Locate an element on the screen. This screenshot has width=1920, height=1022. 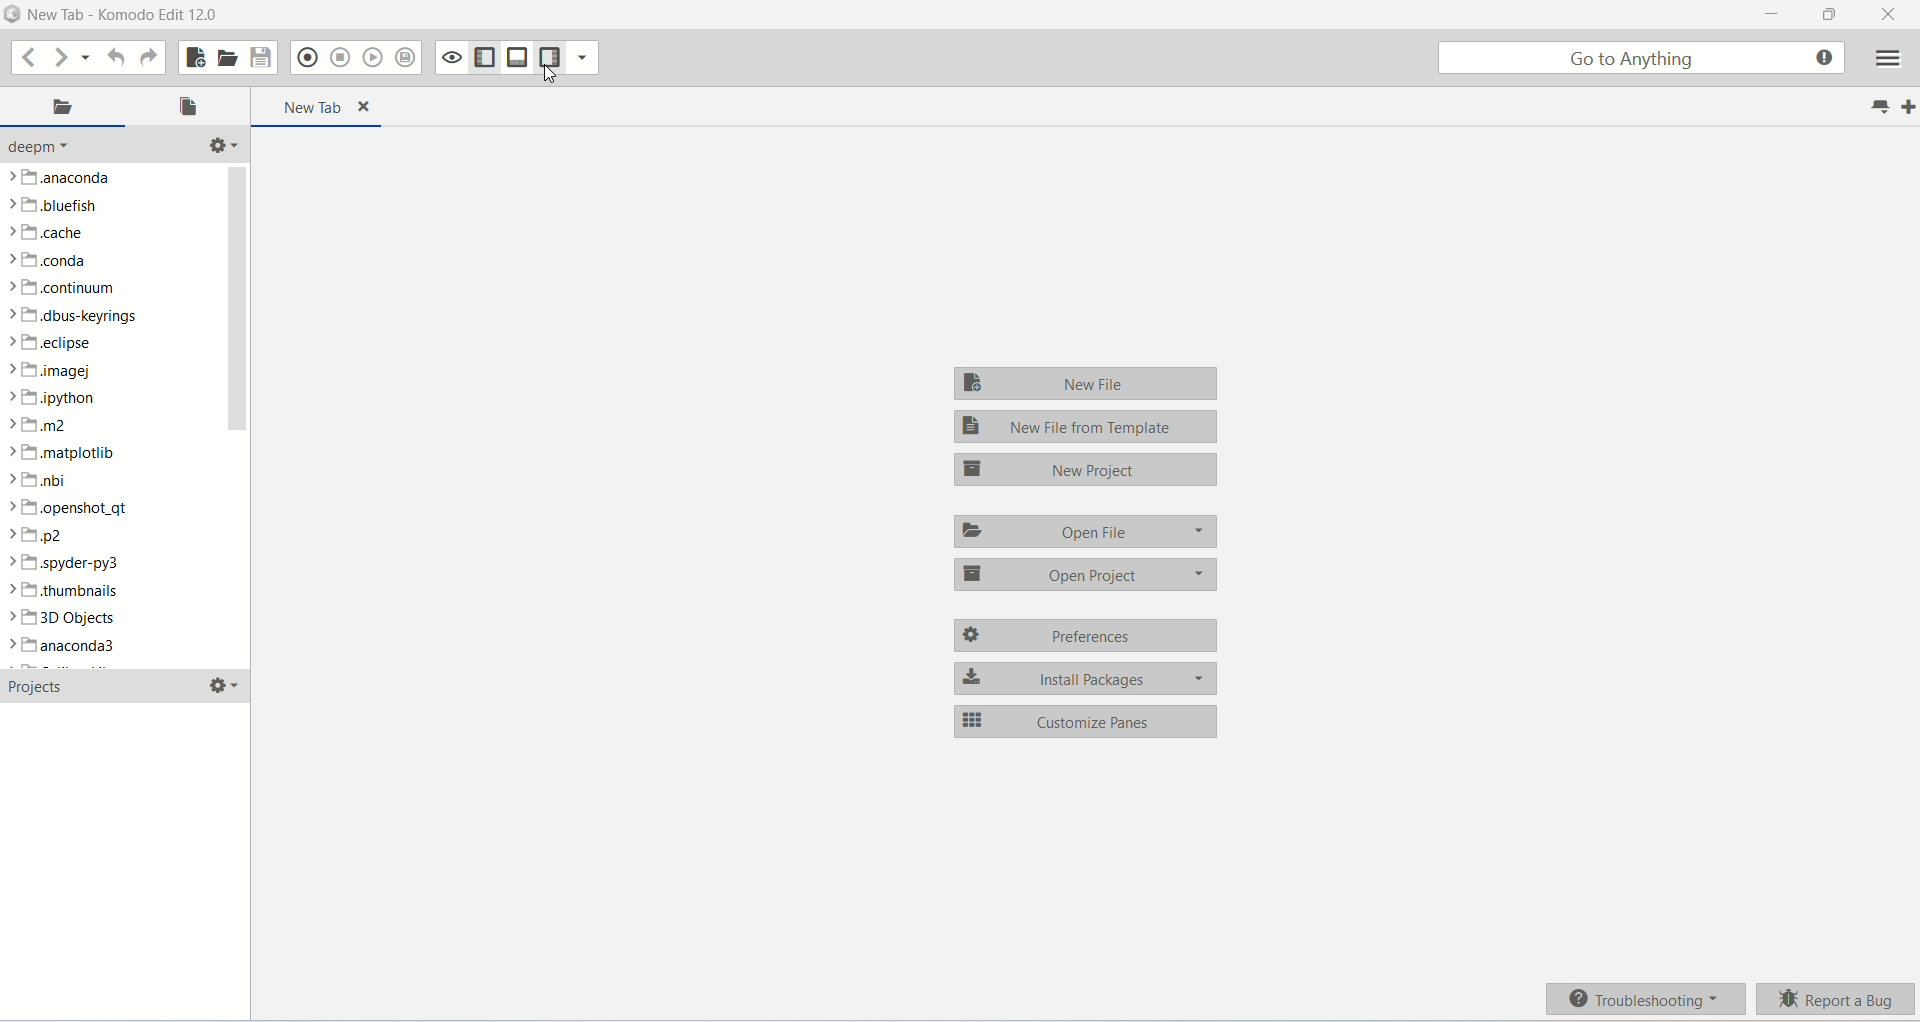
redo is located at coordinates (149, 57).